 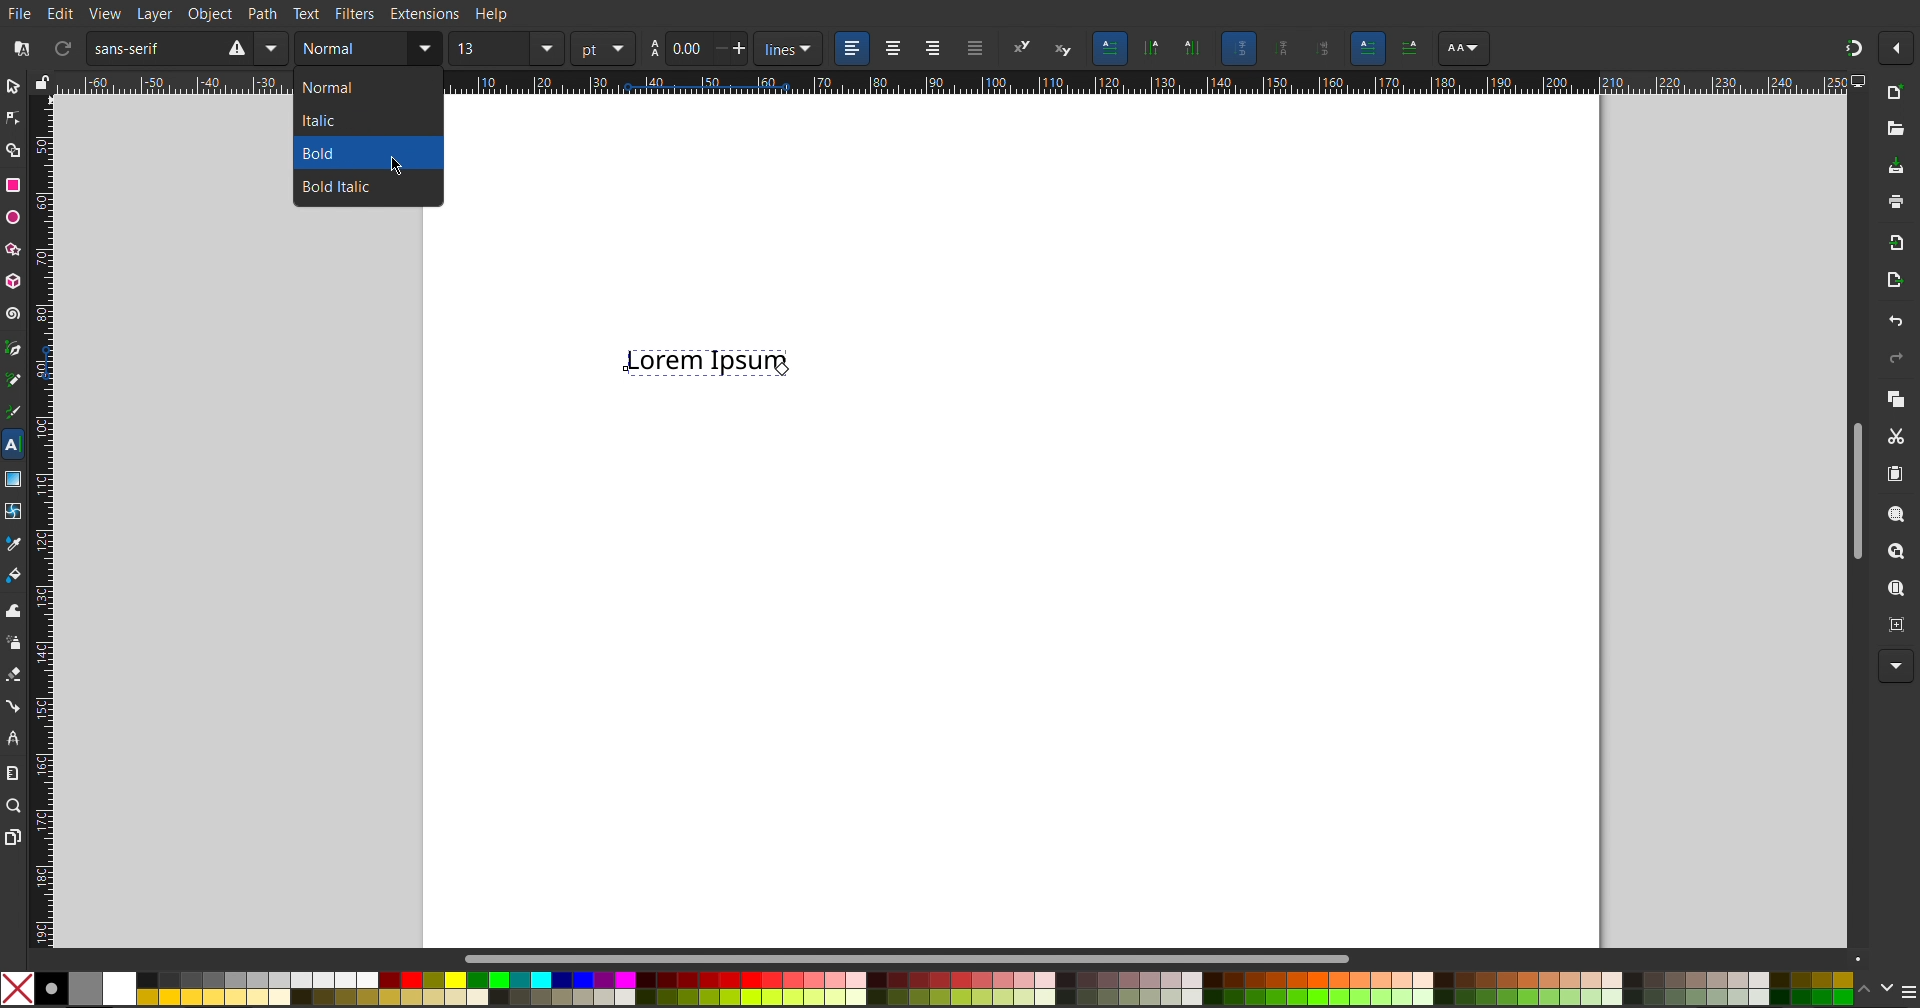 I want to click on Scrollbar, so click(x=1856, y=485).